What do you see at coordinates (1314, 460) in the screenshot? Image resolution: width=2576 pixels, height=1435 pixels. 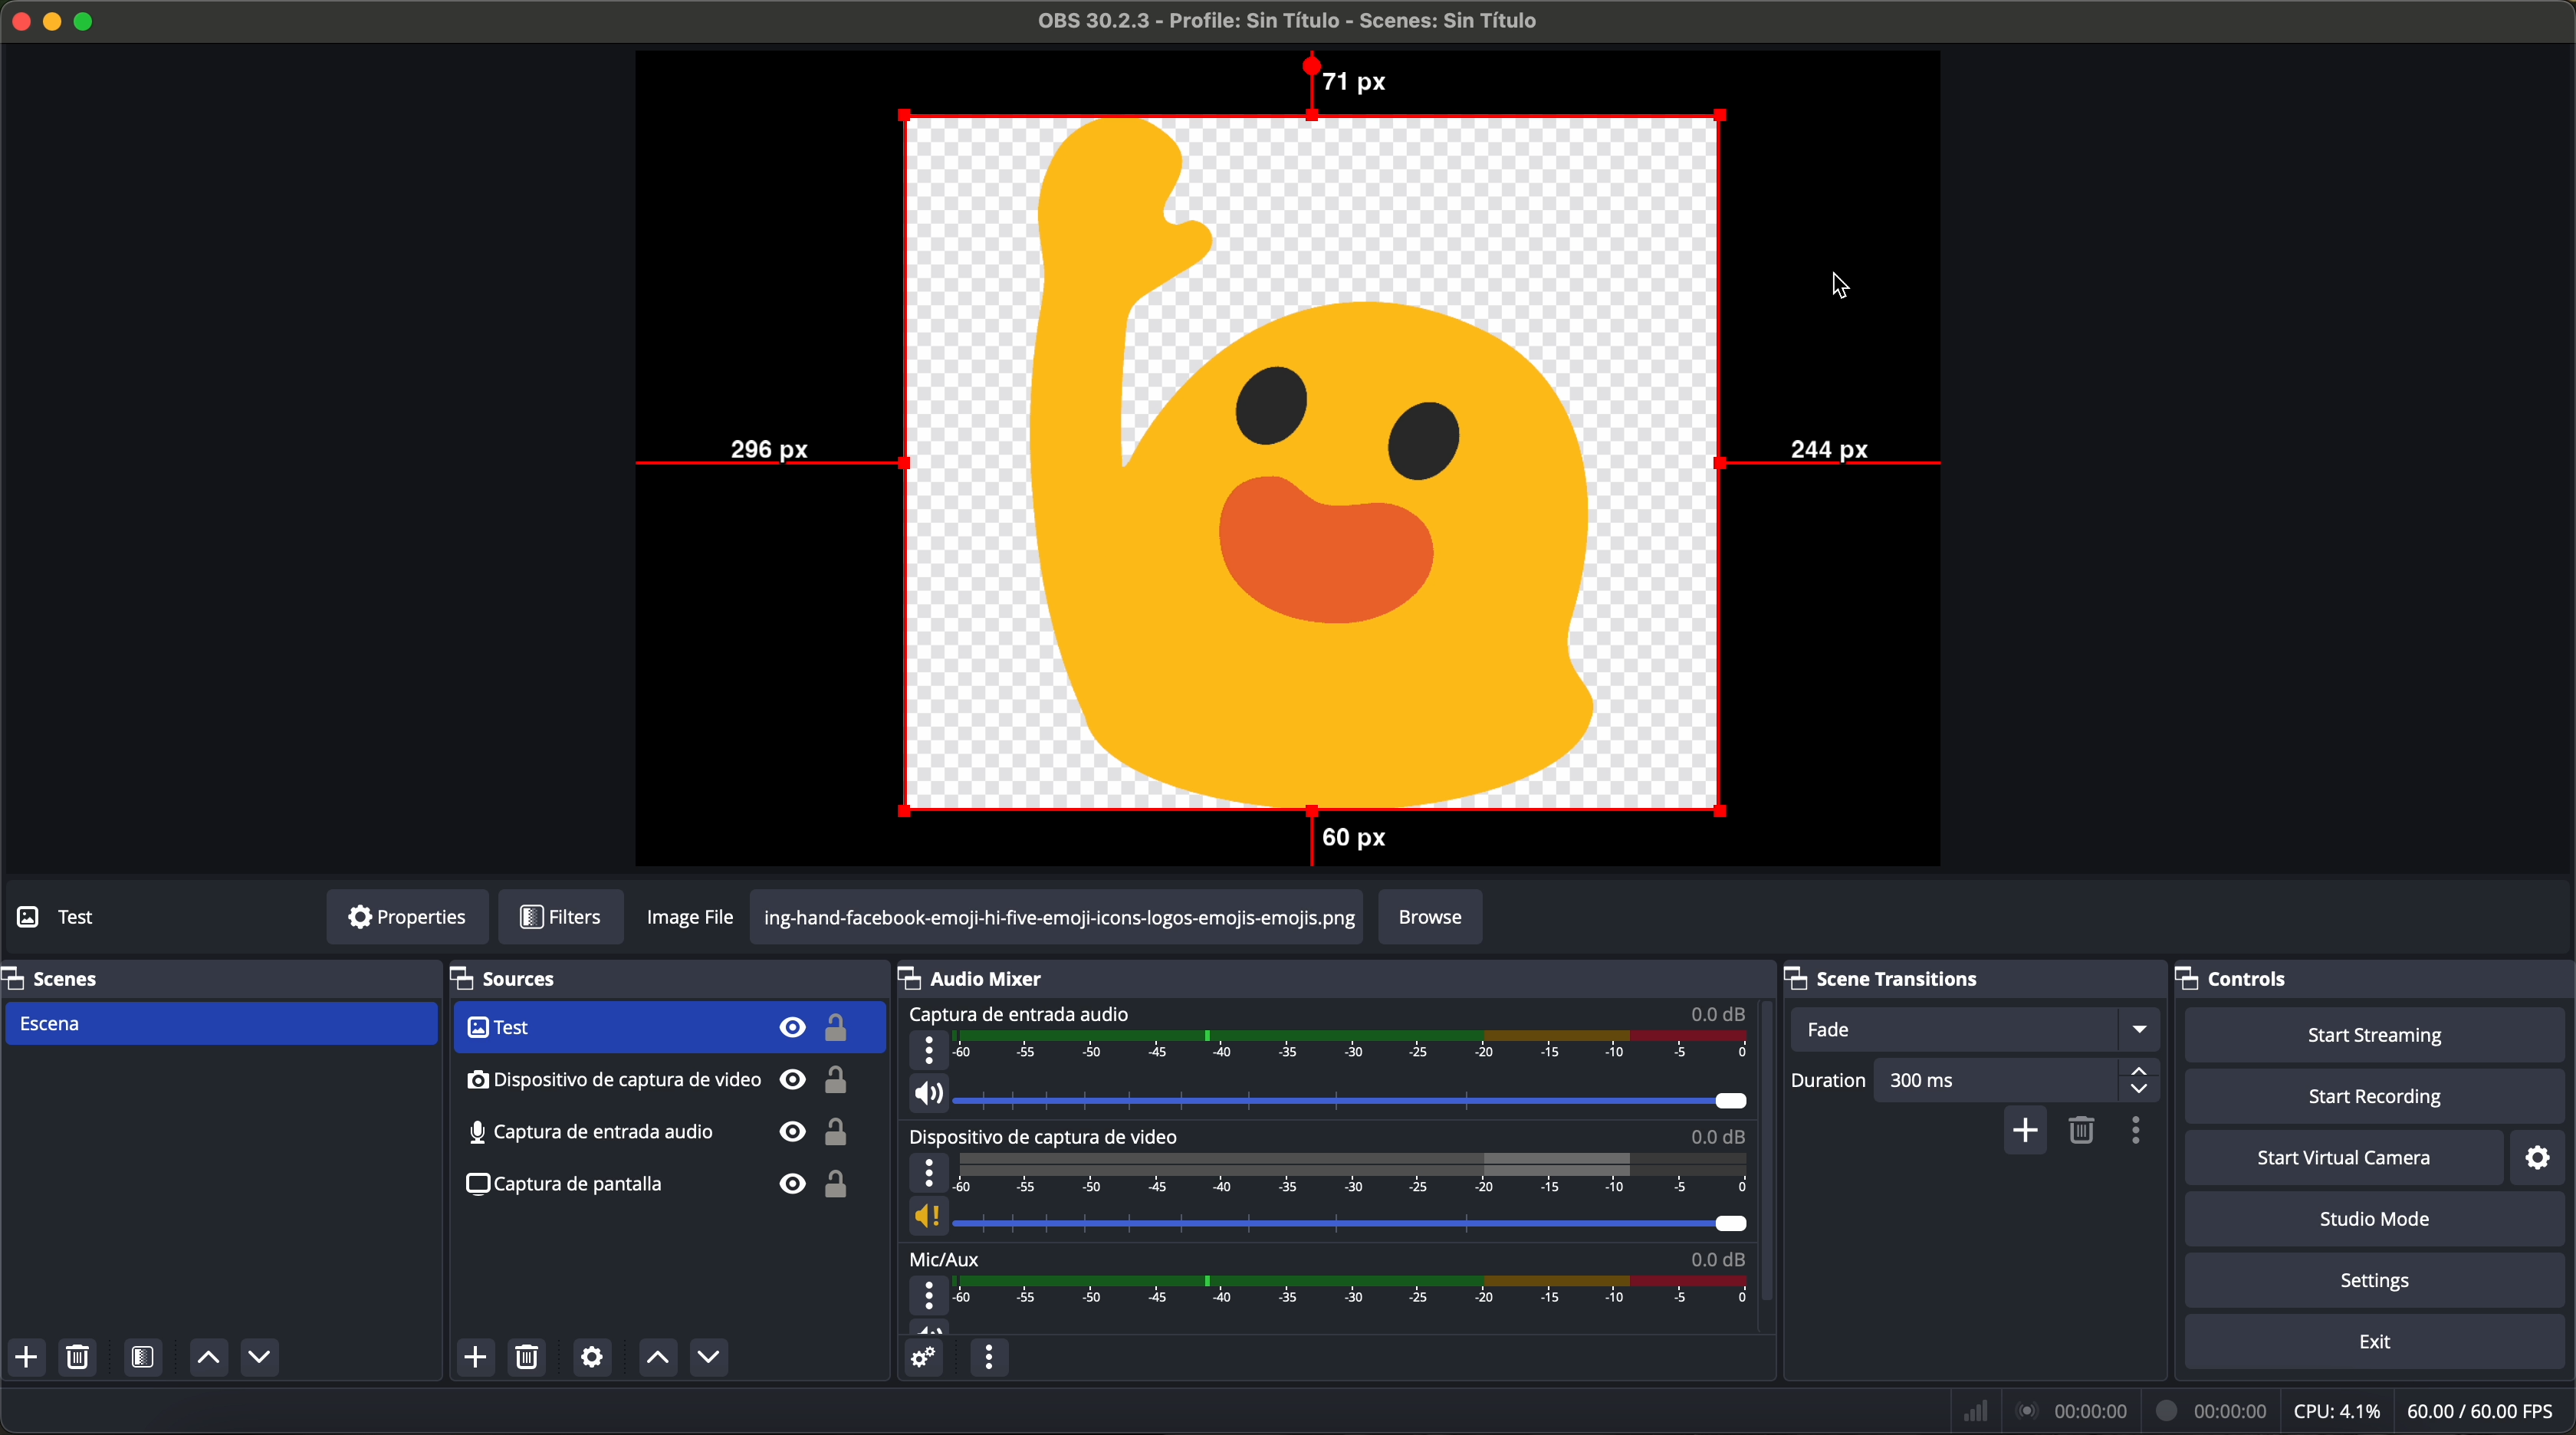 I see `image moved to the center` at bounding box center [1314, 460].